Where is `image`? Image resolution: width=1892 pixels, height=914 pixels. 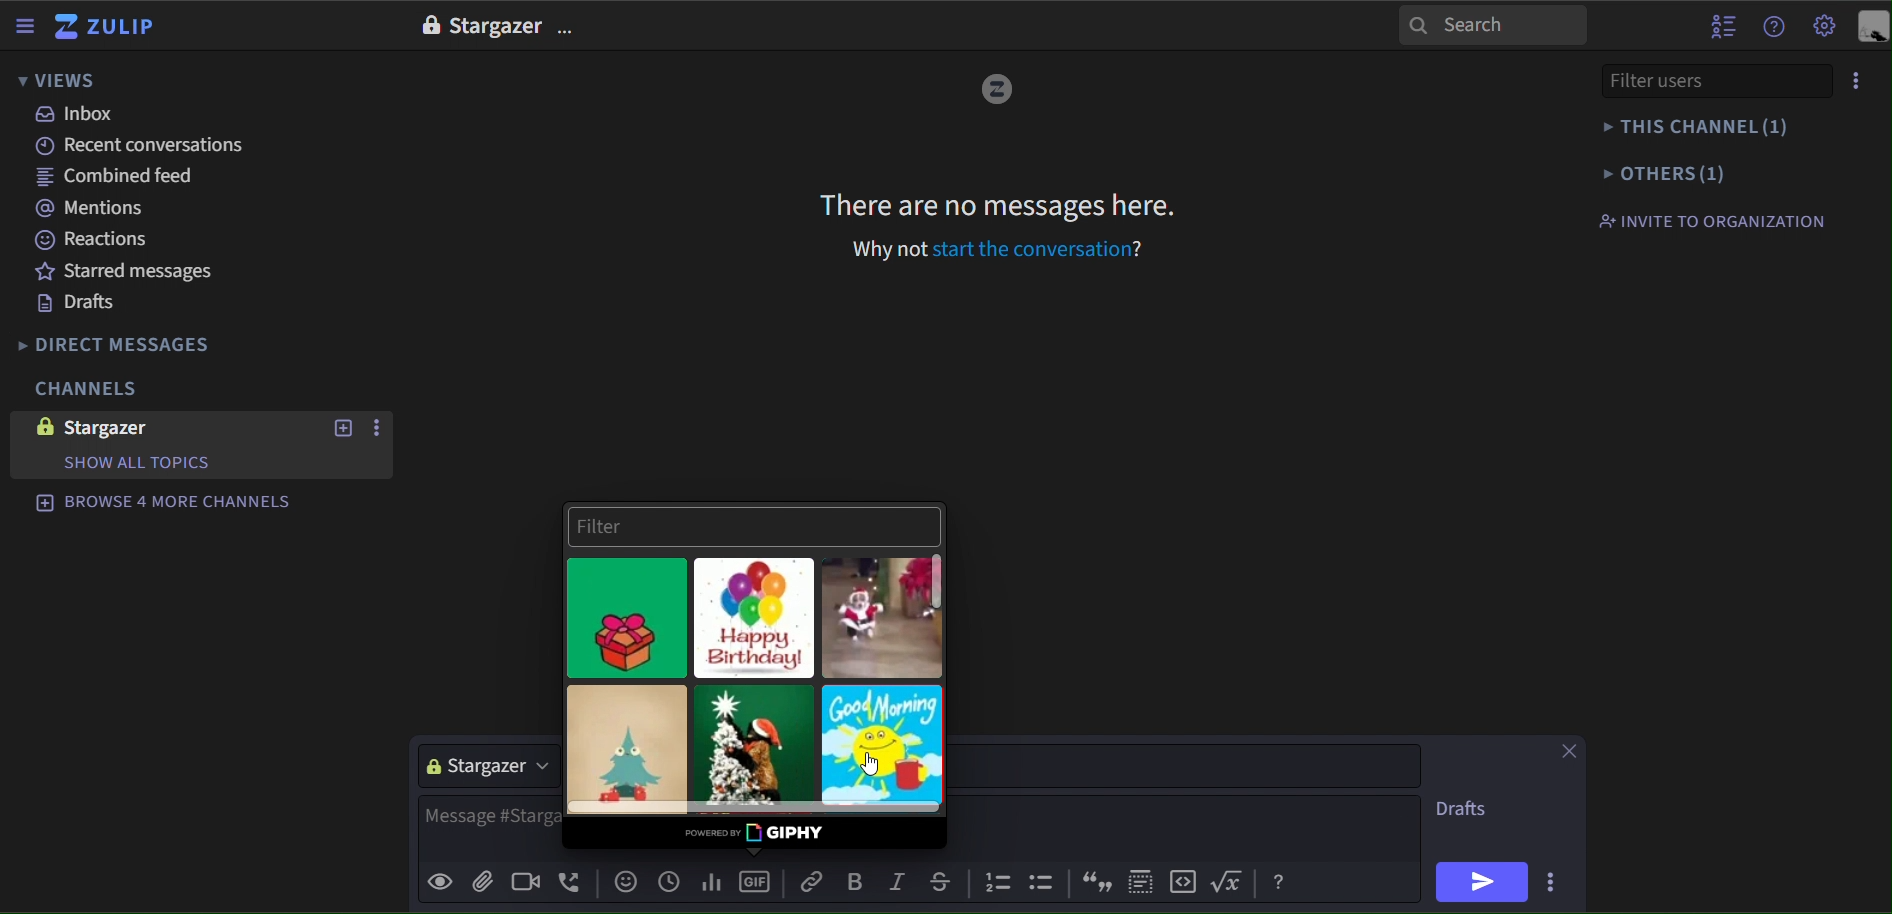 image is located at coordinates (630, 618).